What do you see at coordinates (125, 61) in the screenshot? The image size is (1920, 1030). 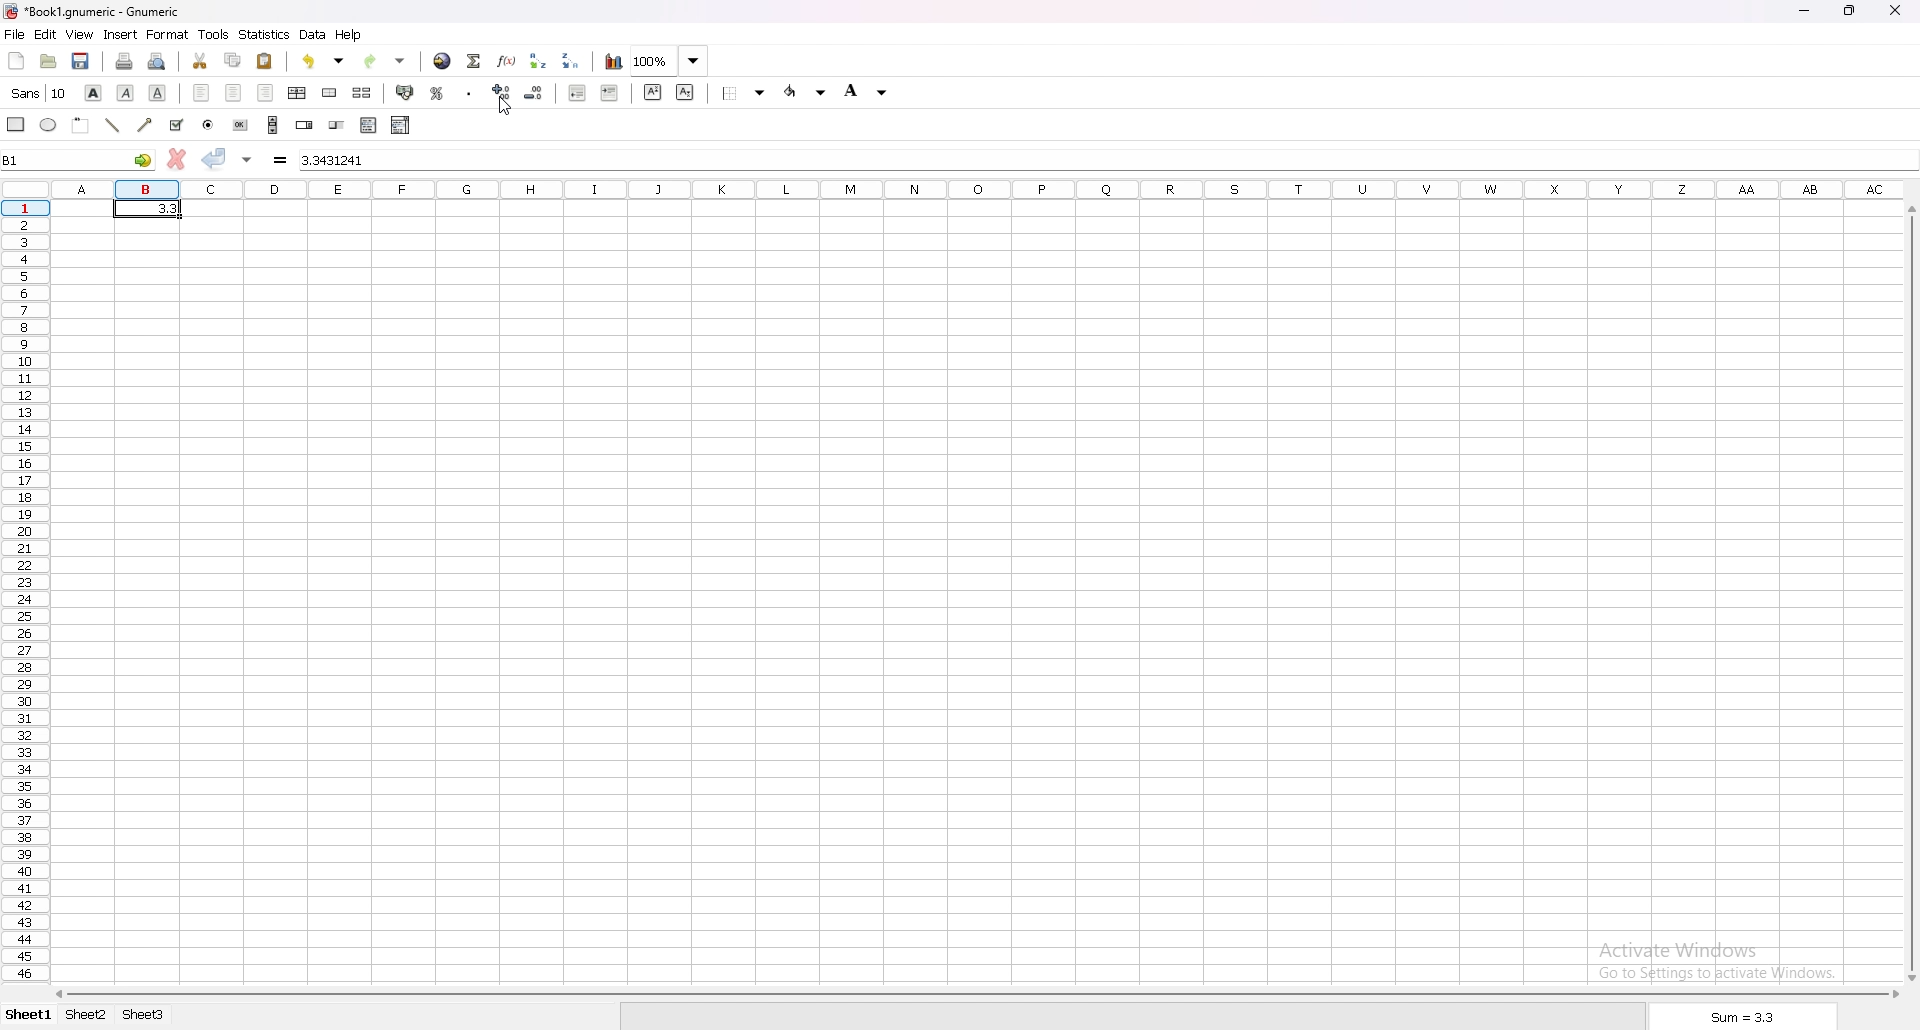 I see `print` at bounding box center [125, 61].